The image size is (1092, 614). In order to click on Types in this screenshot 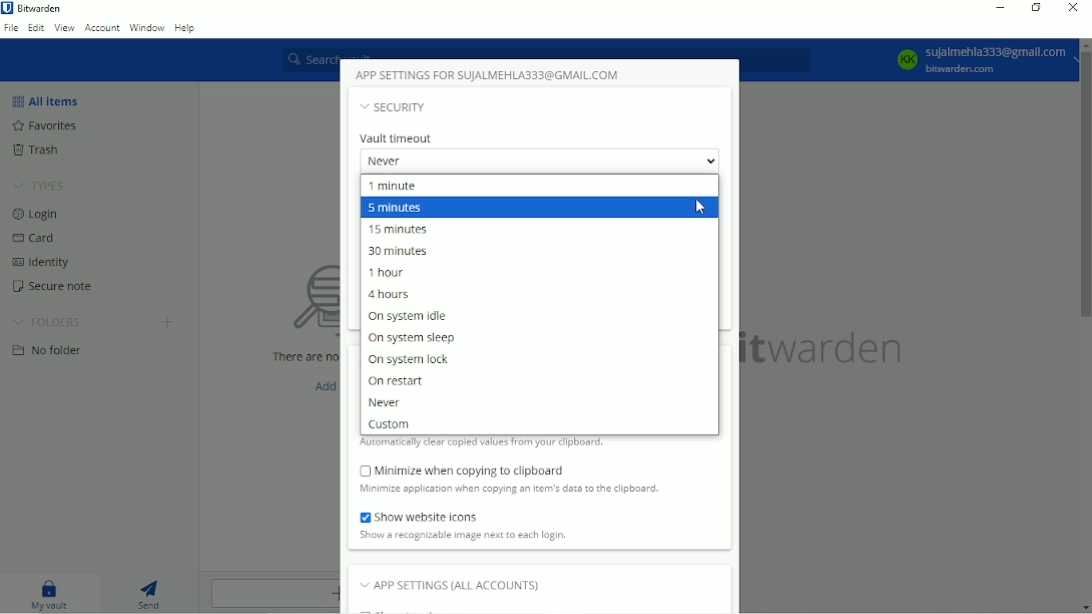, I will do `click(39, 186)`.